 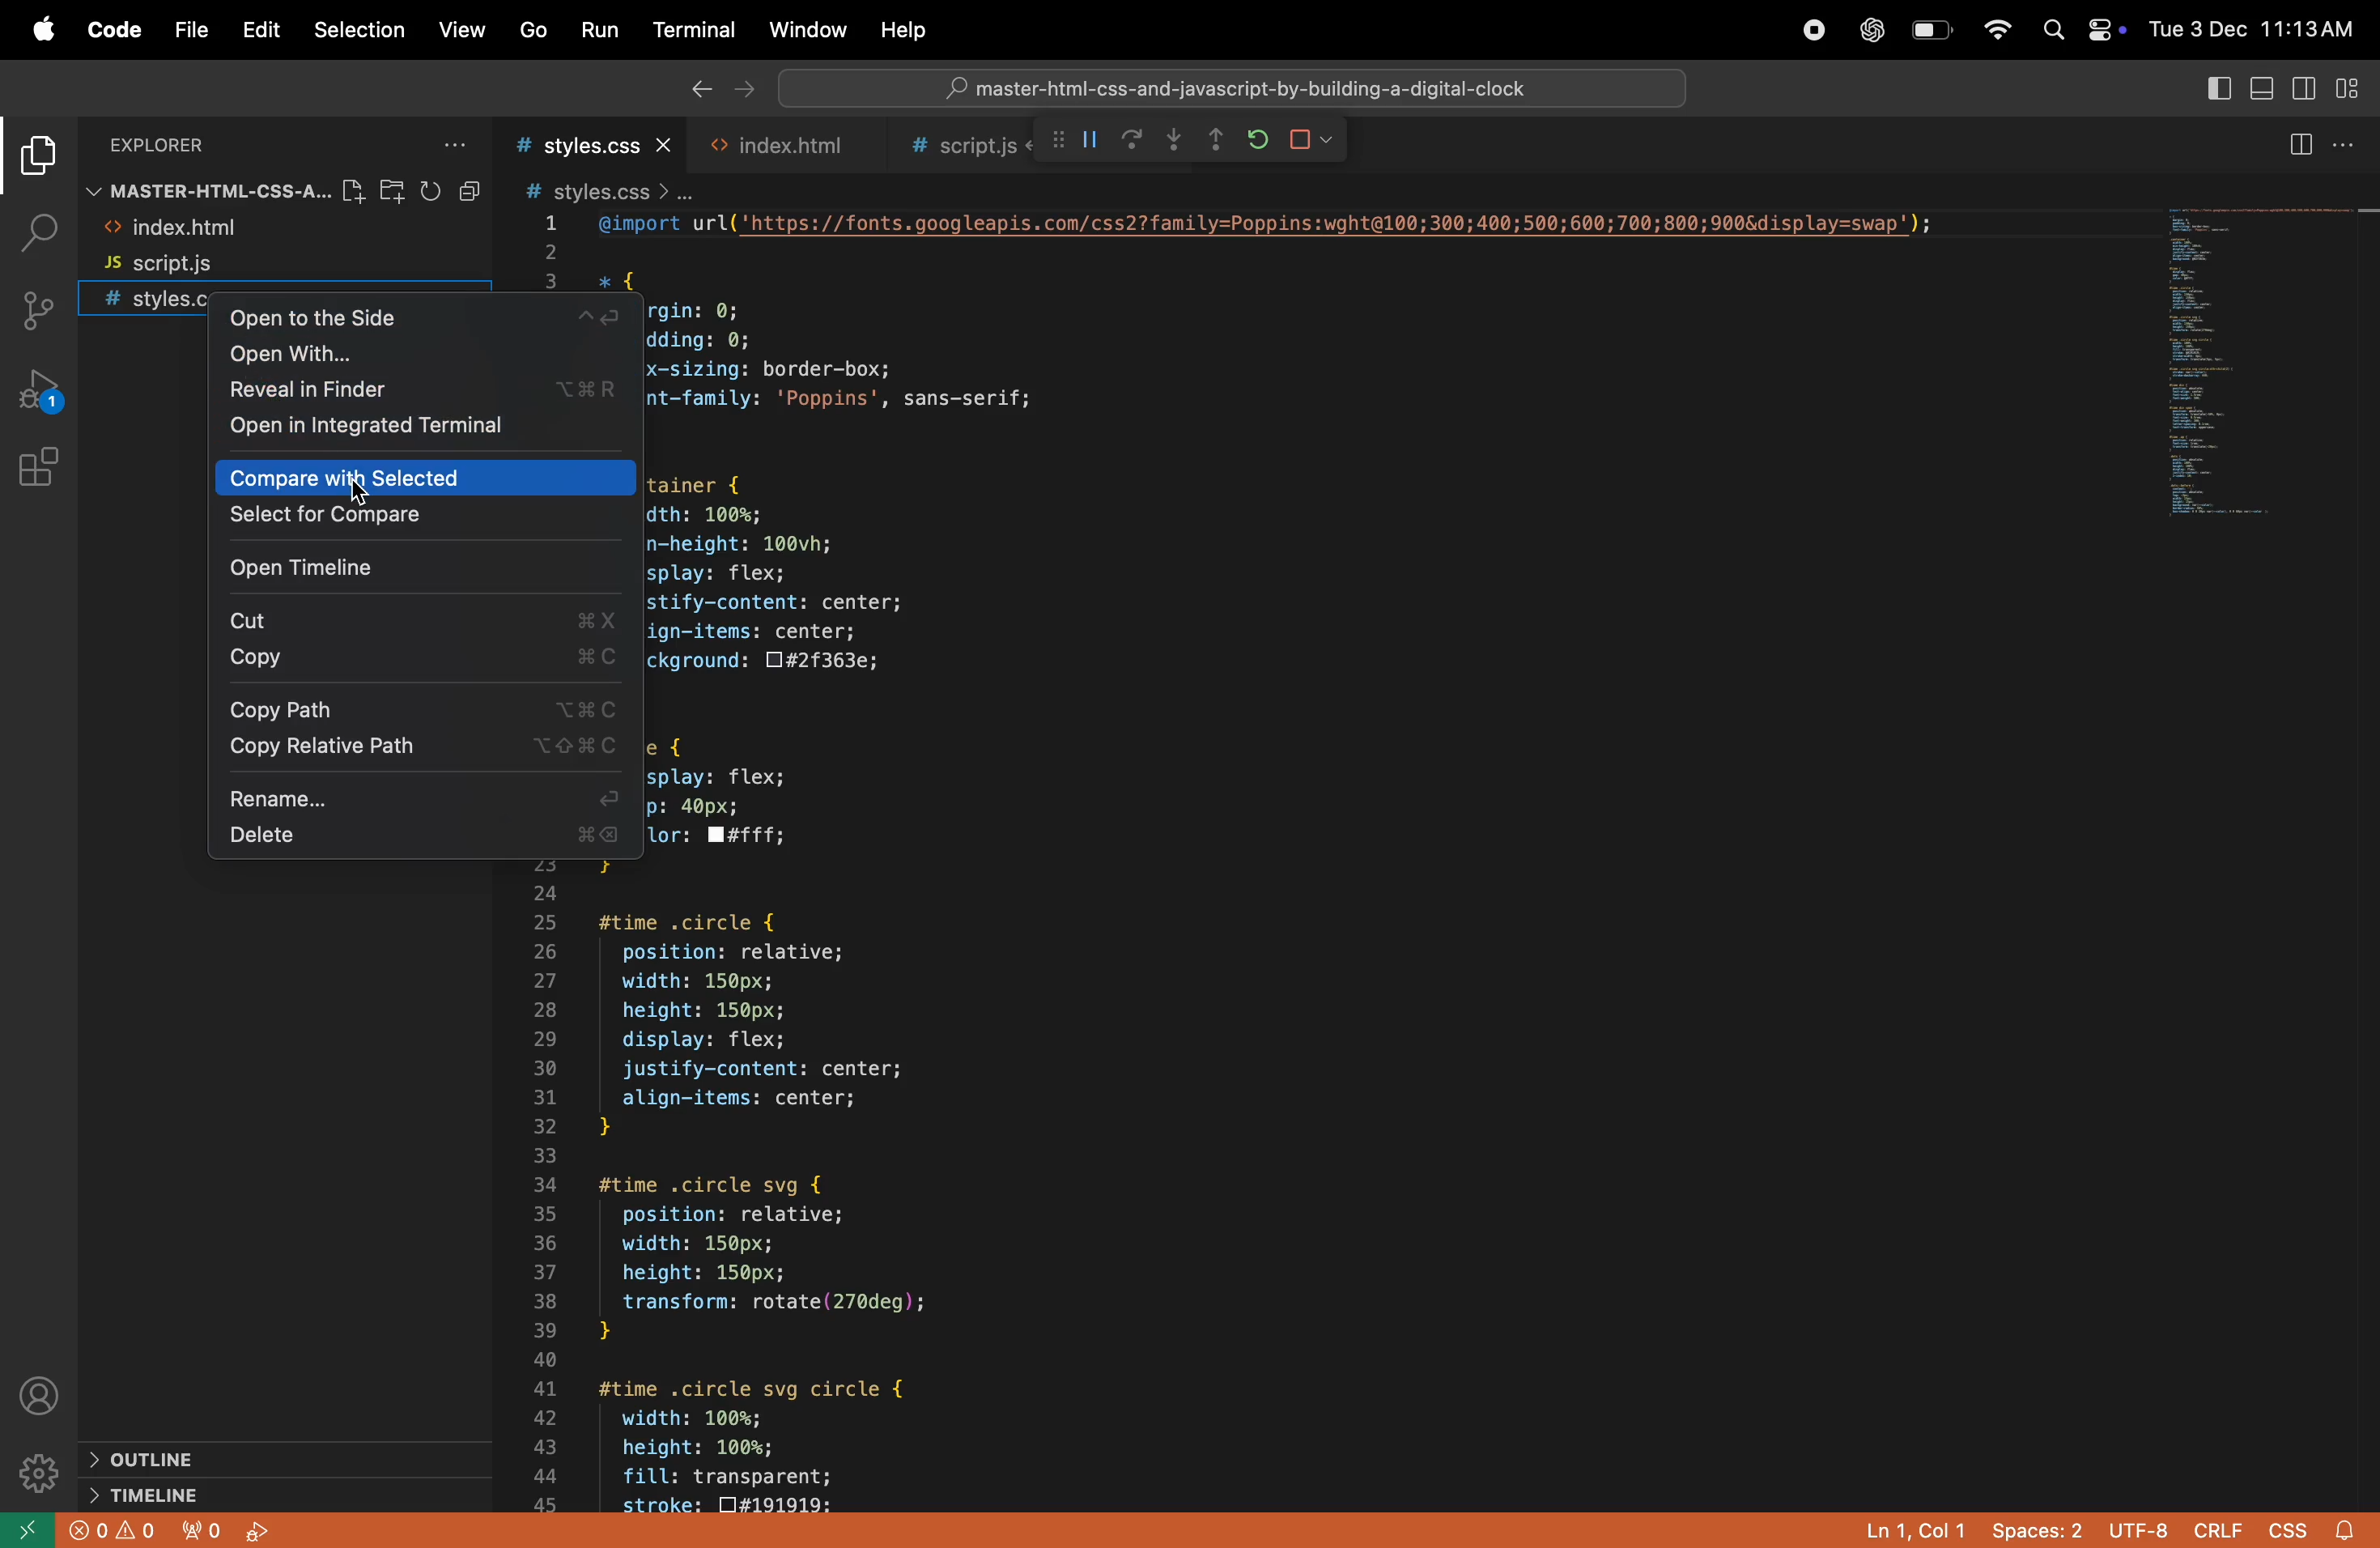 I want to click on settings, so click(x=39, y=1468).